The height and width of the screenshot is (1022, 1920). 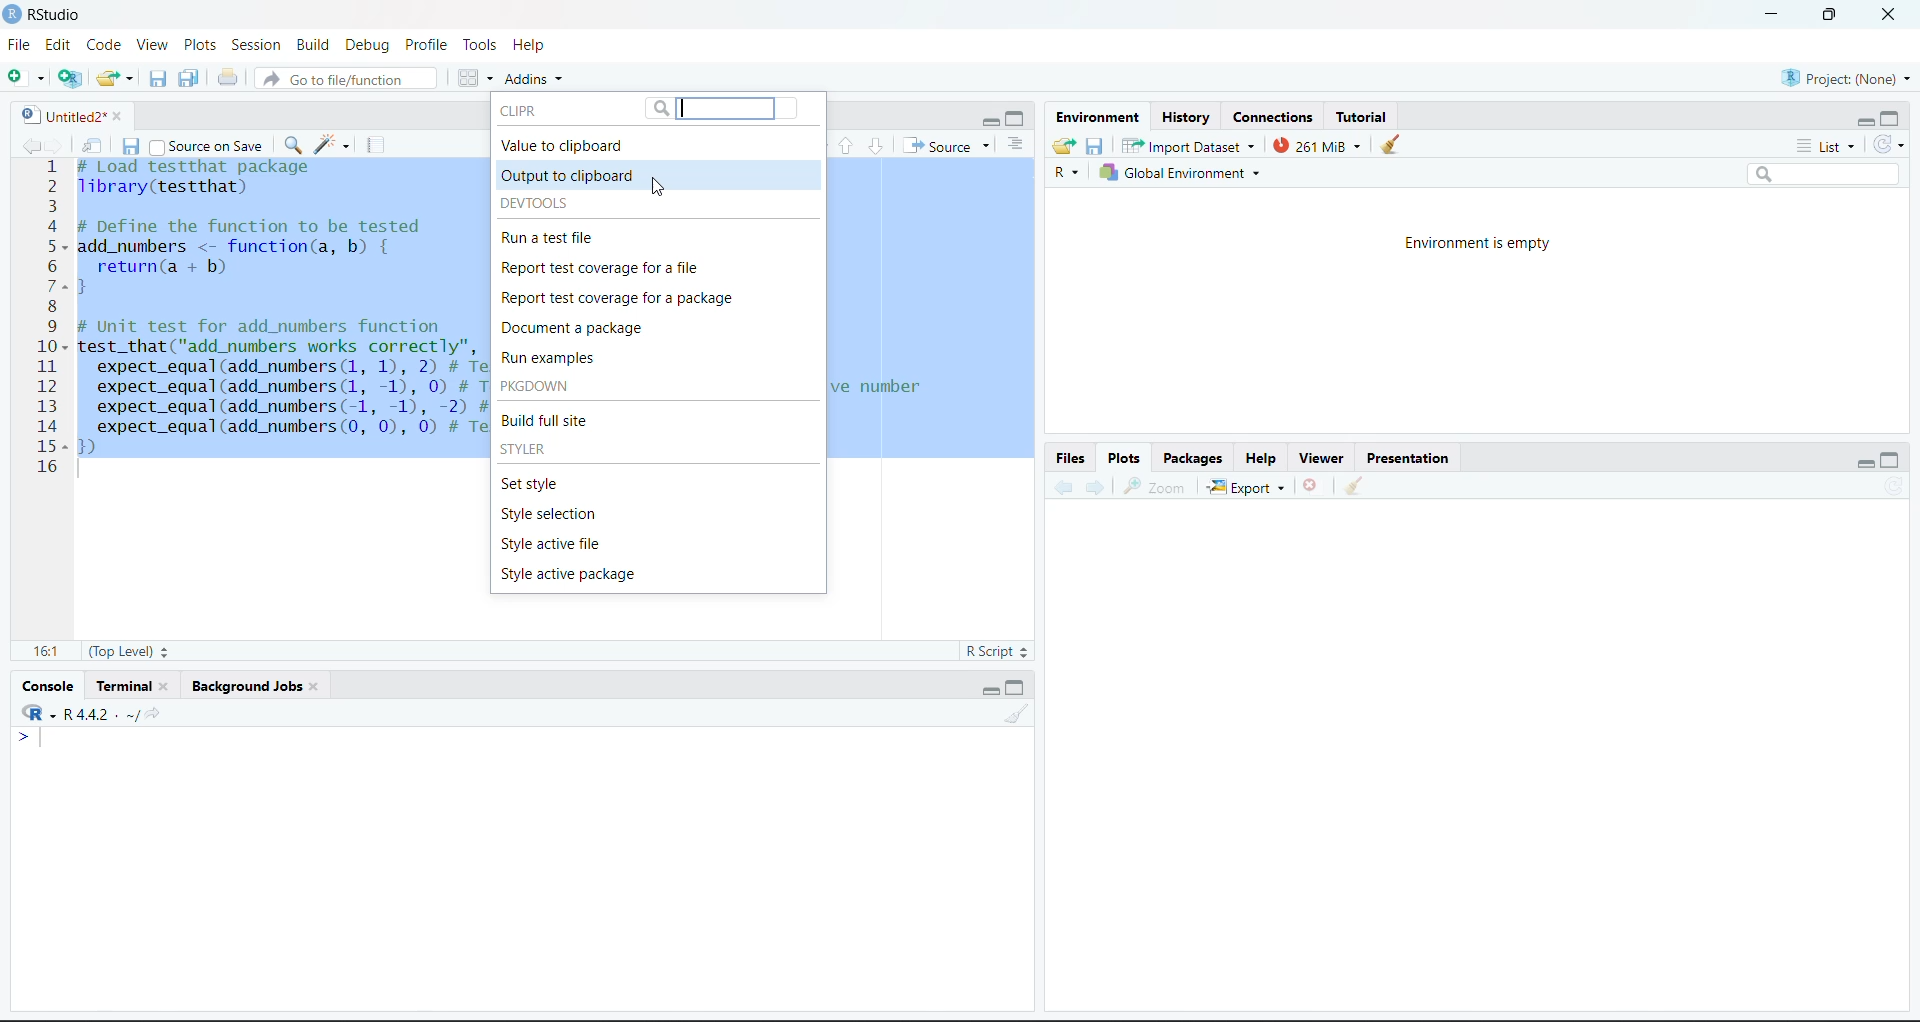 I want to click on library(testthat), so click(x=163, y=187).